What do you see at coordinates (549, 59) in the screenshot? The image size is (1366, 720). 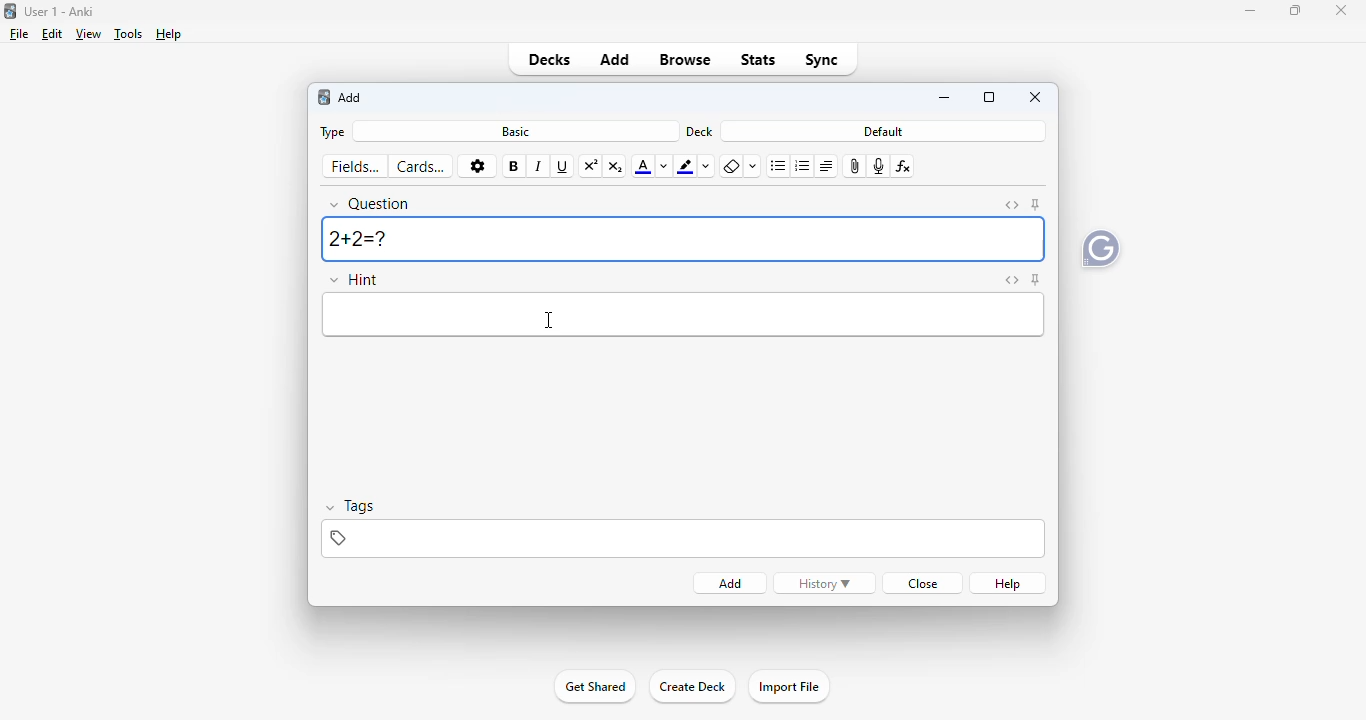 I see `decks` at bounding box center [549, 59].